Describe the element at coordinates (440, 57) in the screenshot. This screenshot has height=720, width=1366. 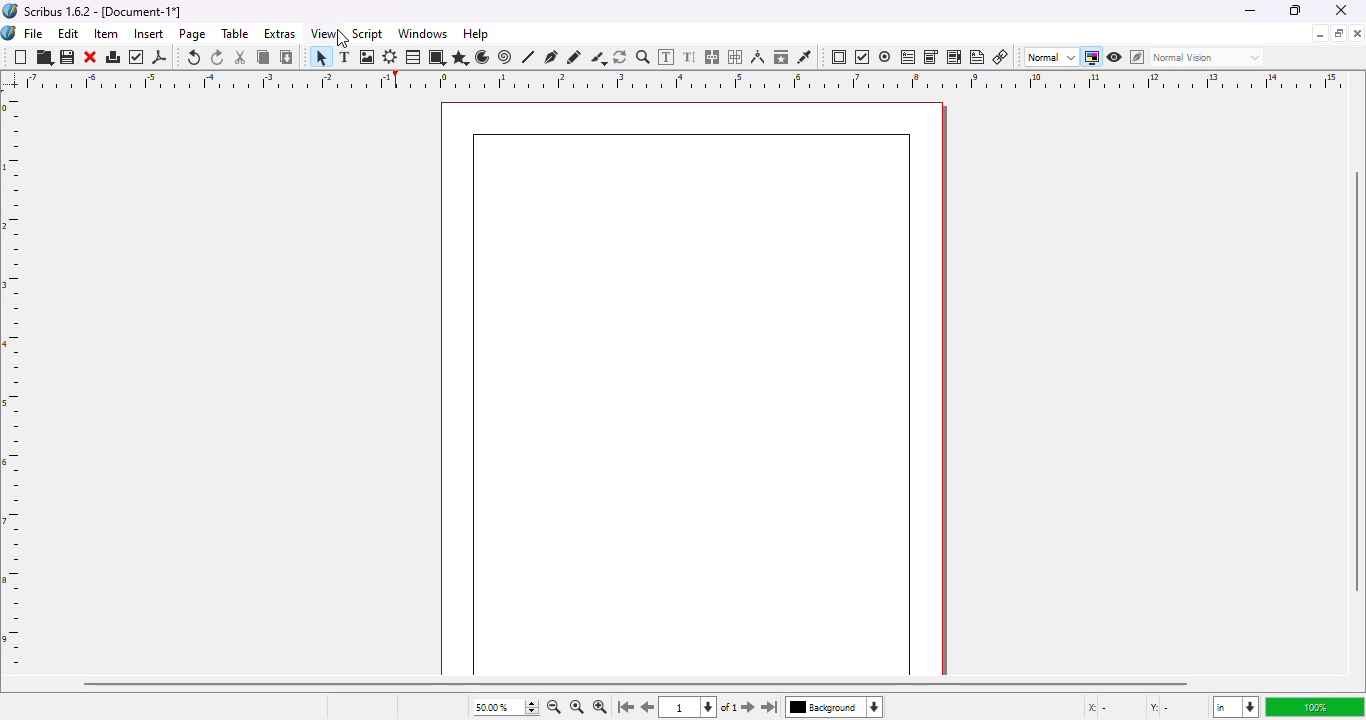
I see `shape` at that location.